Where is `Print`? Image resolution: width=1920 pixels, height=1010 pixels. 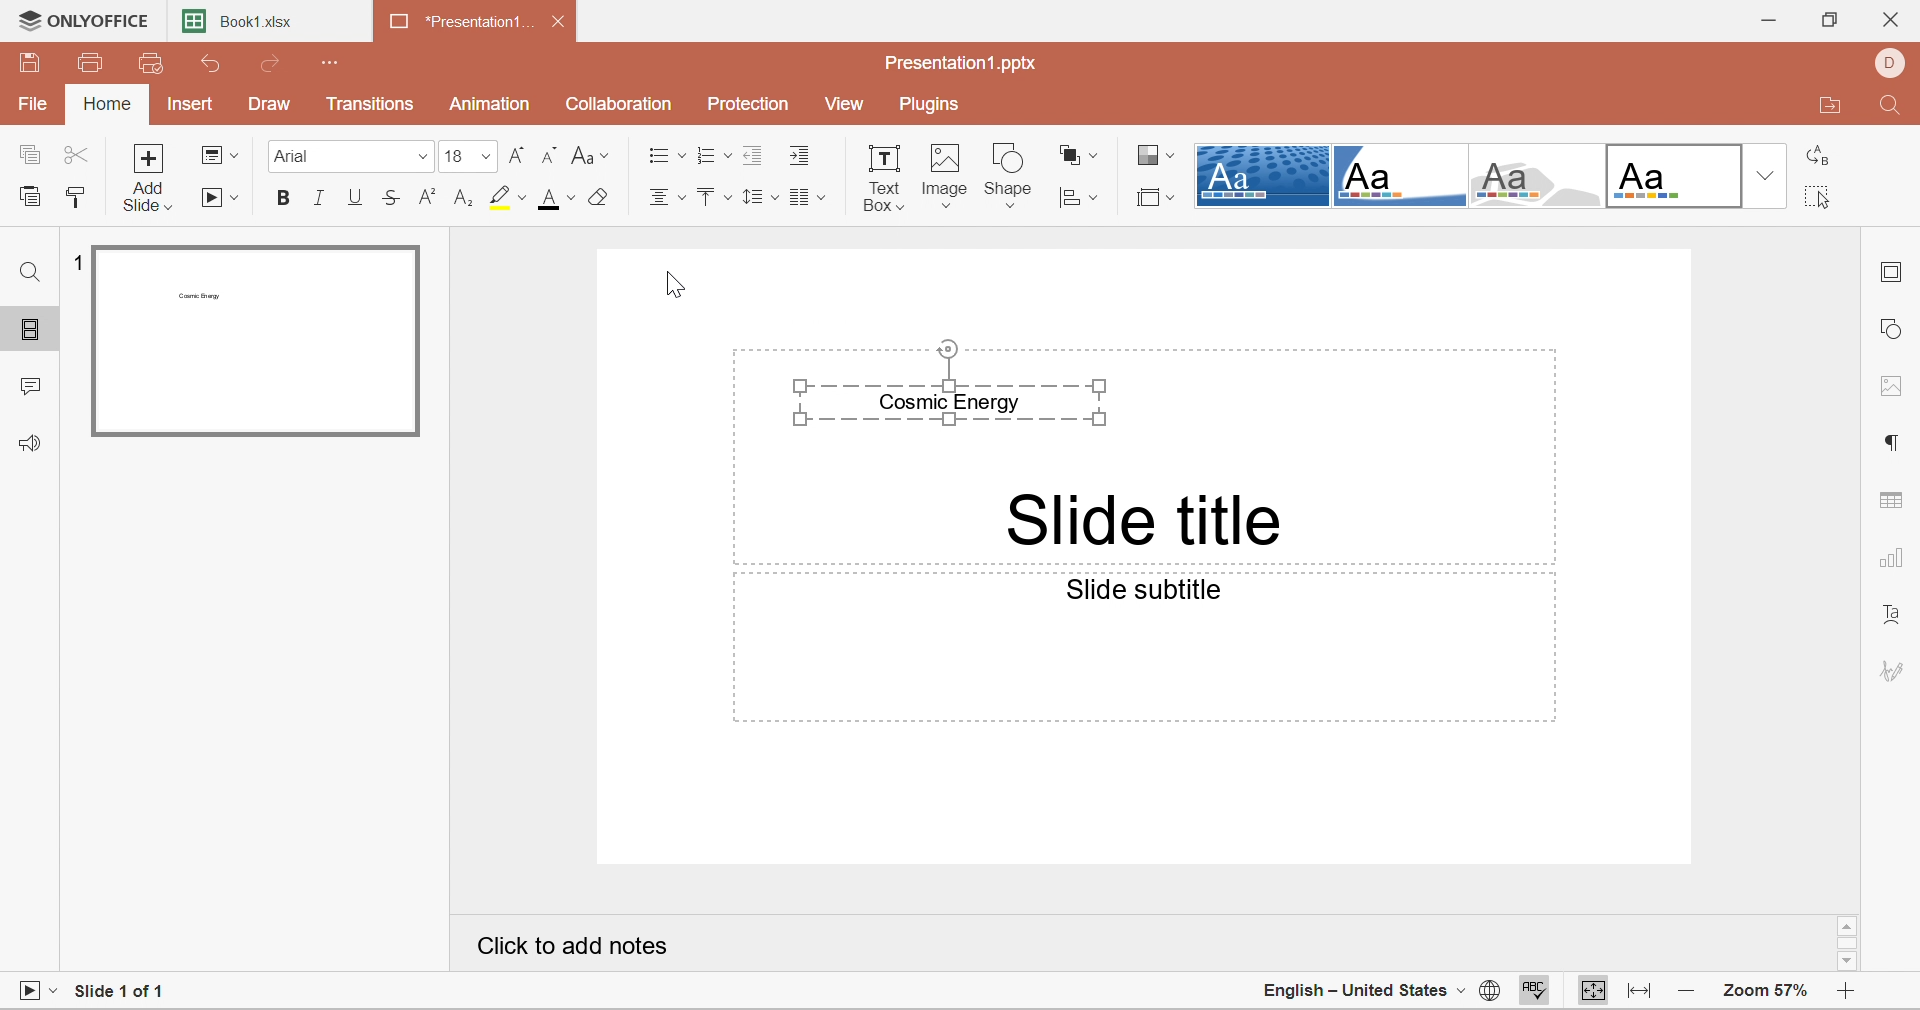 Print is located at coordinates (94, 63).